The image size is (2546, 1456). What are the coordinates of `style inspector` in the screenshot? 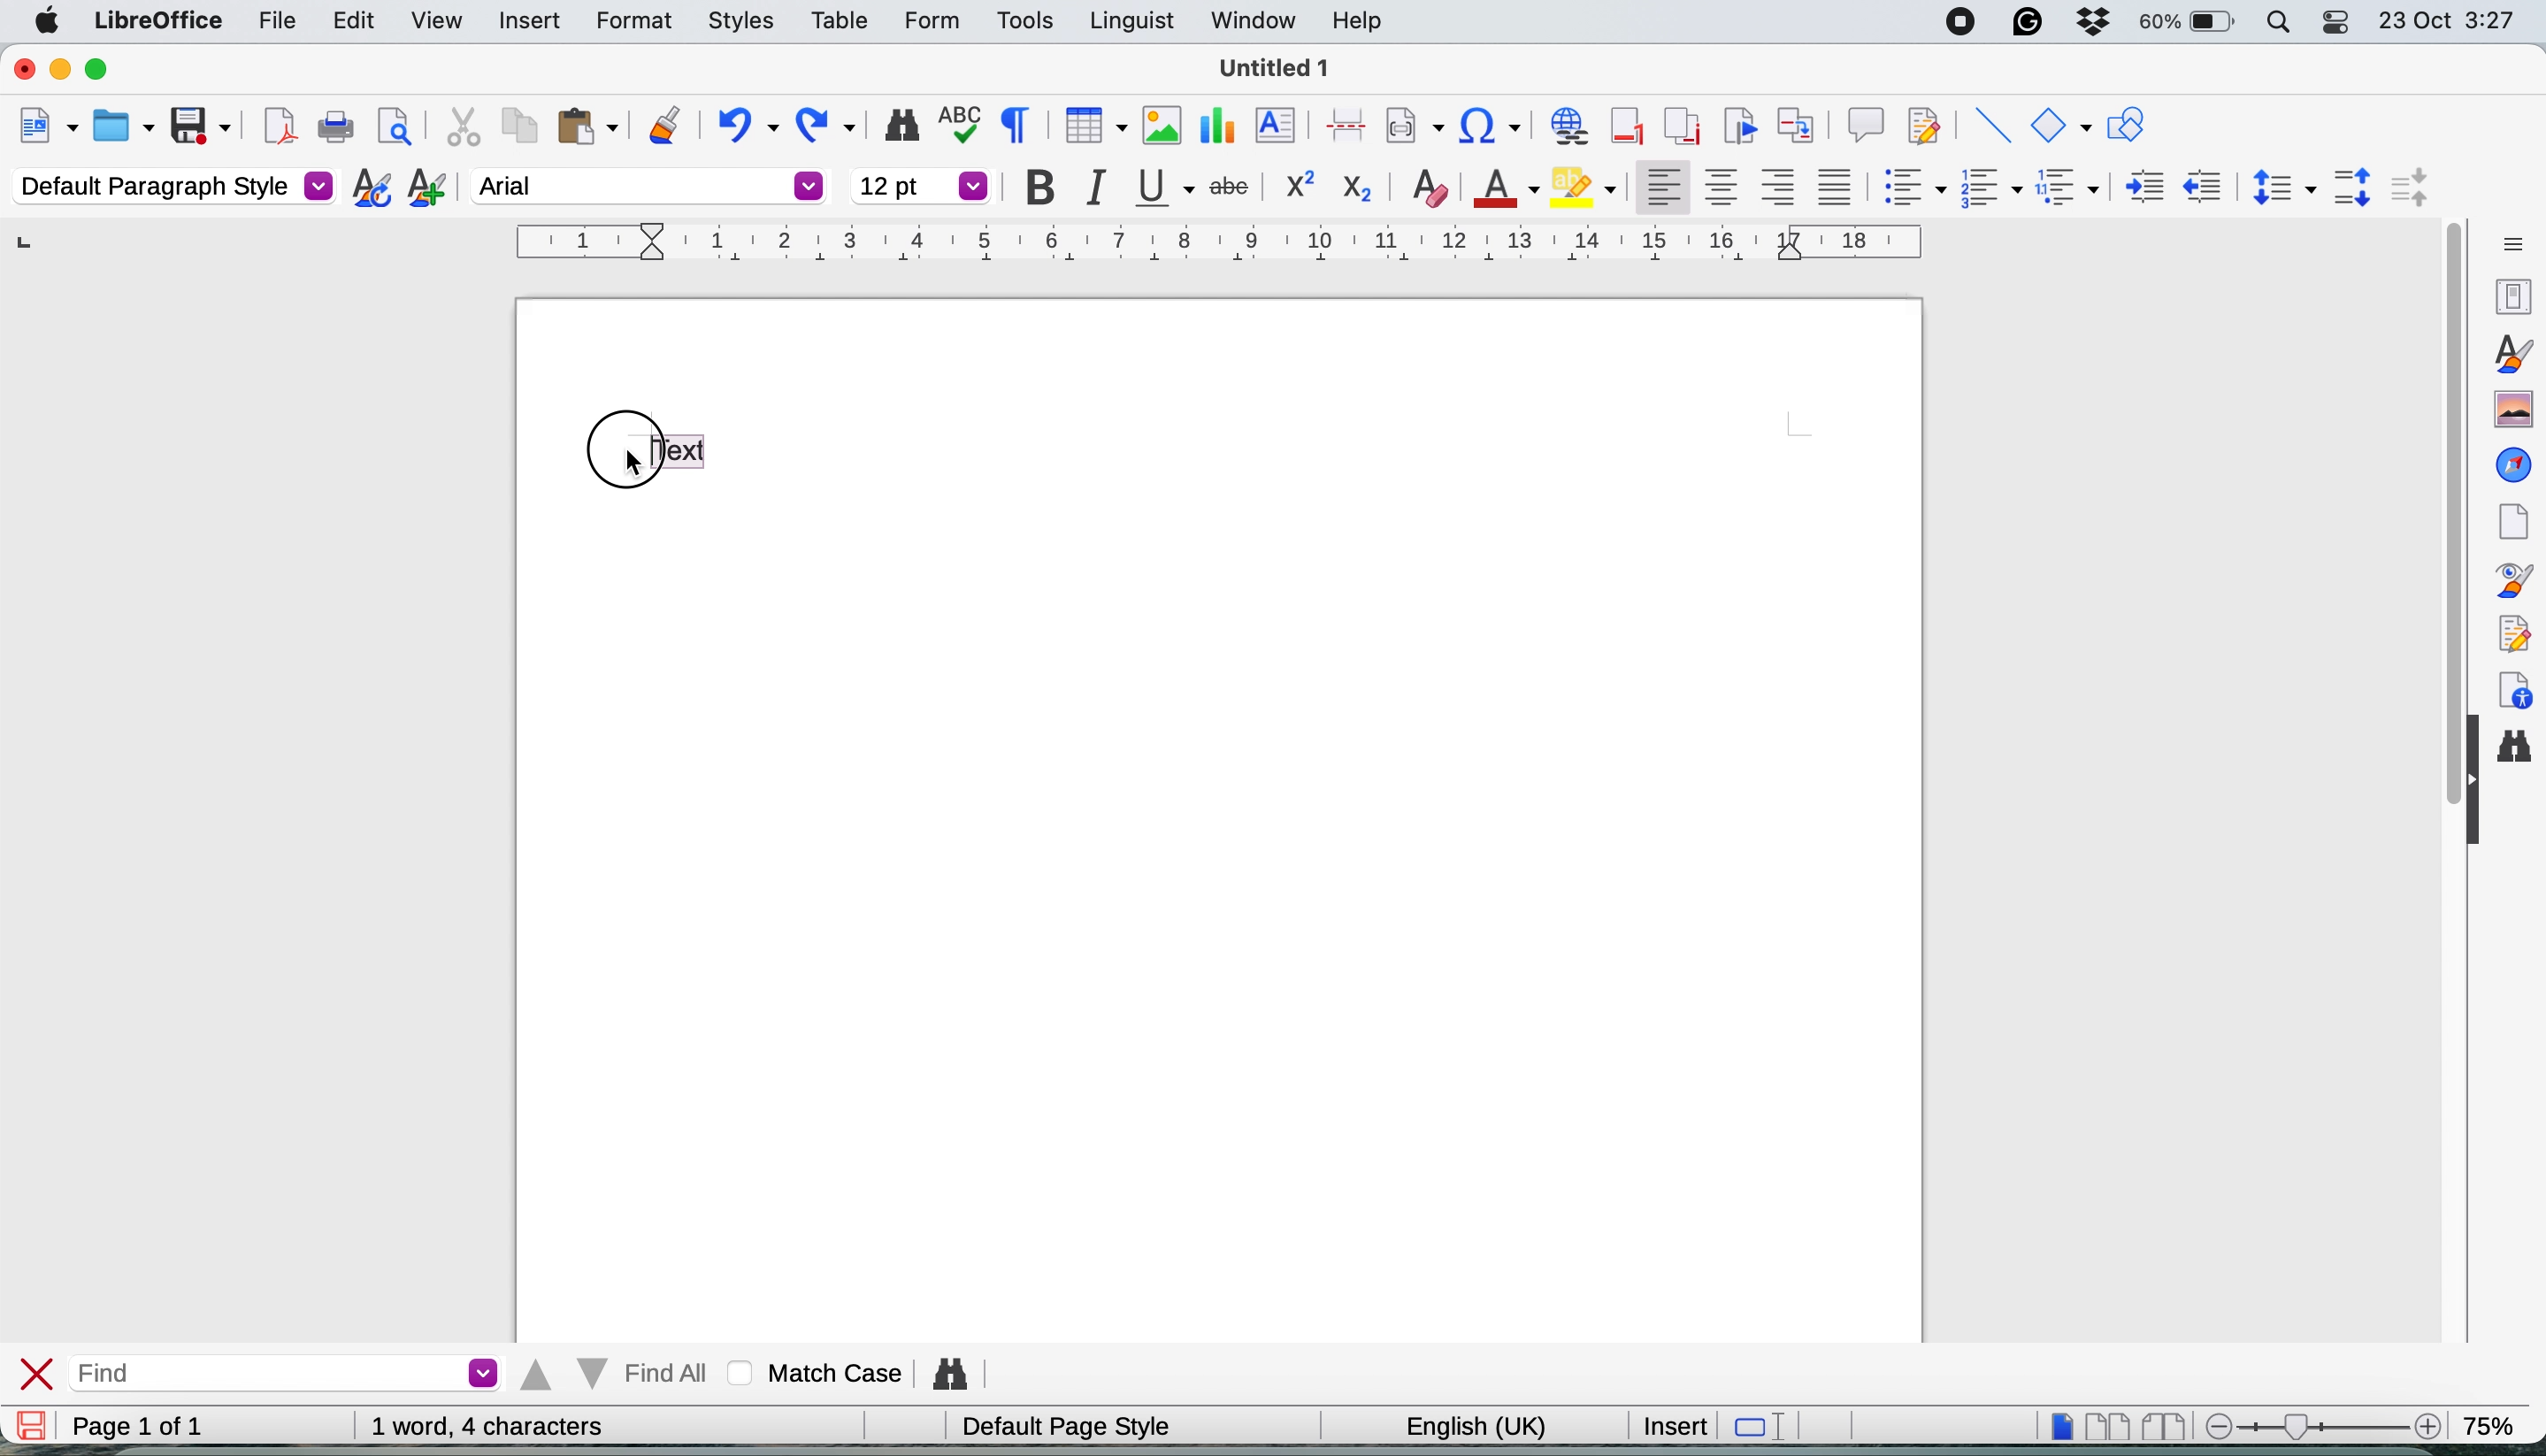 It's located at (2519, 580).